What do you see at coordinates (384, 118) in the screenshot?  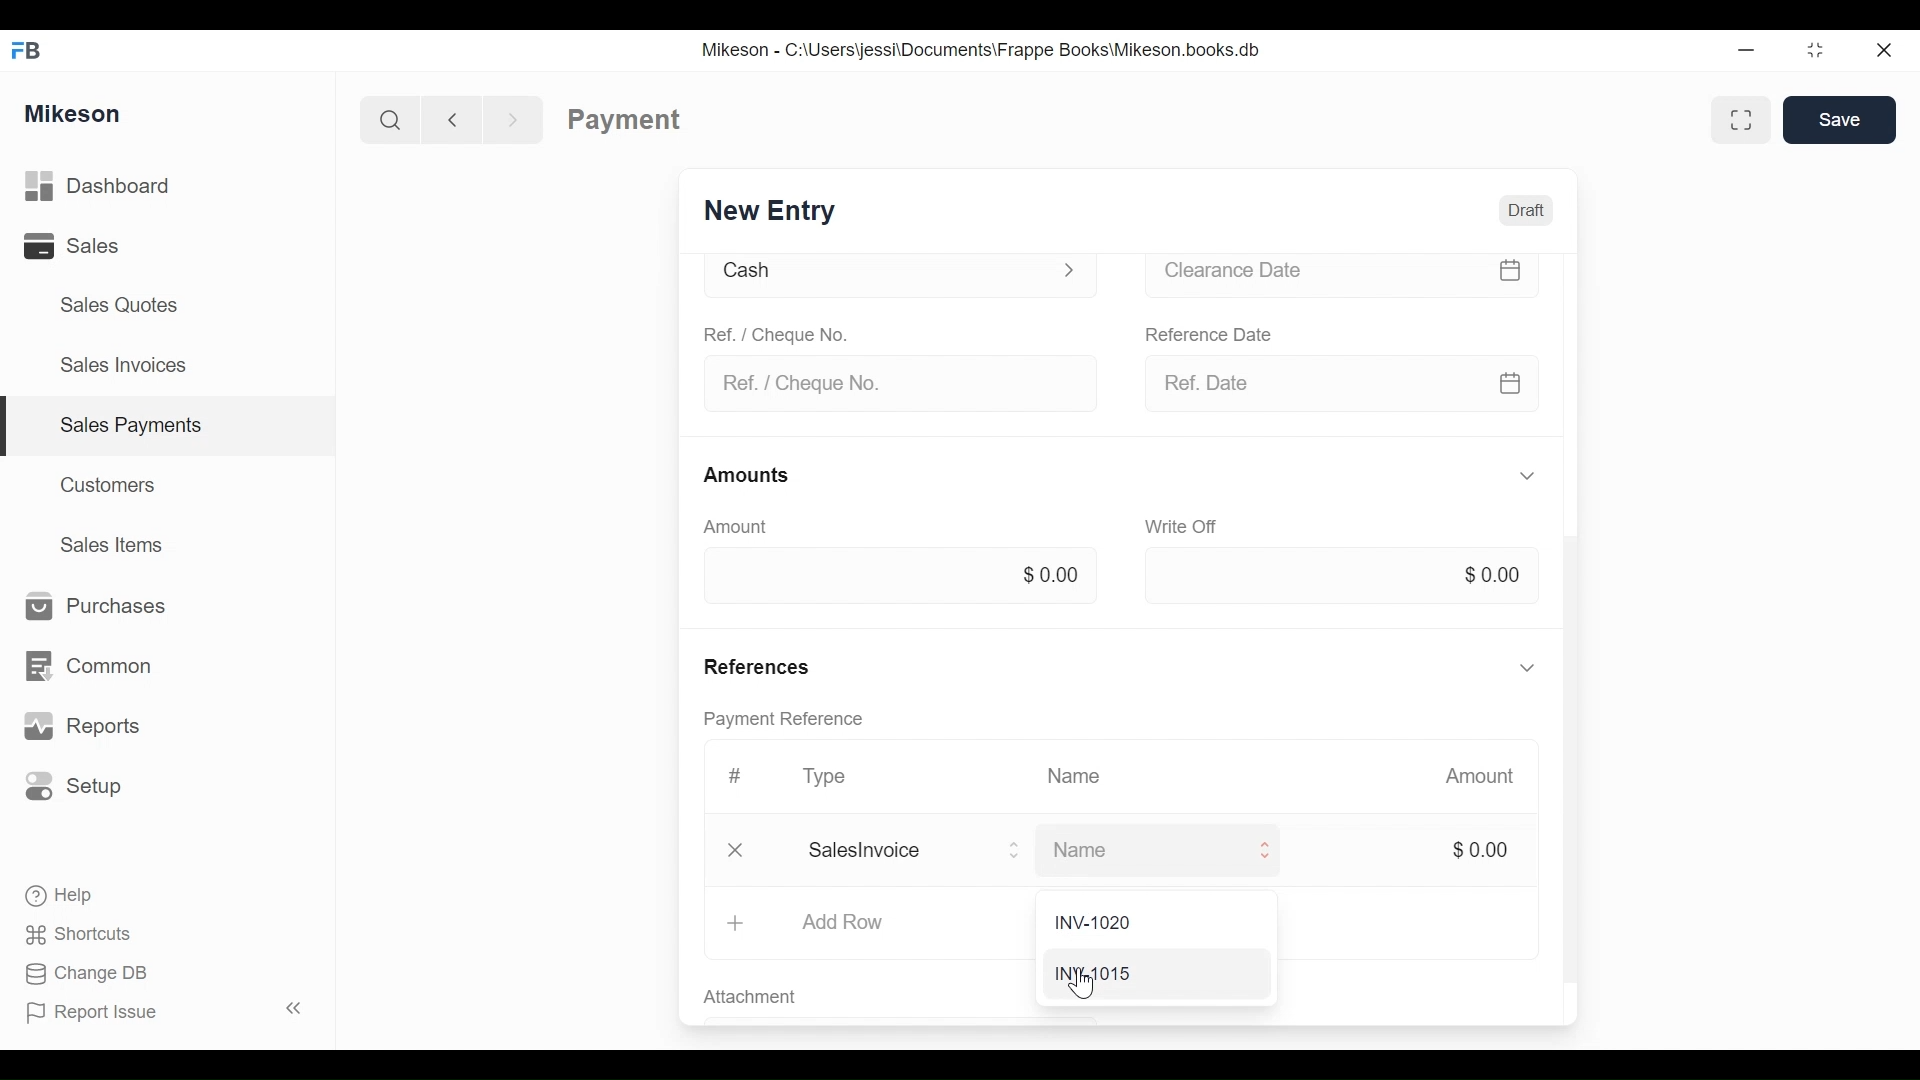 I see `Search` at bounding box center [384, 118].